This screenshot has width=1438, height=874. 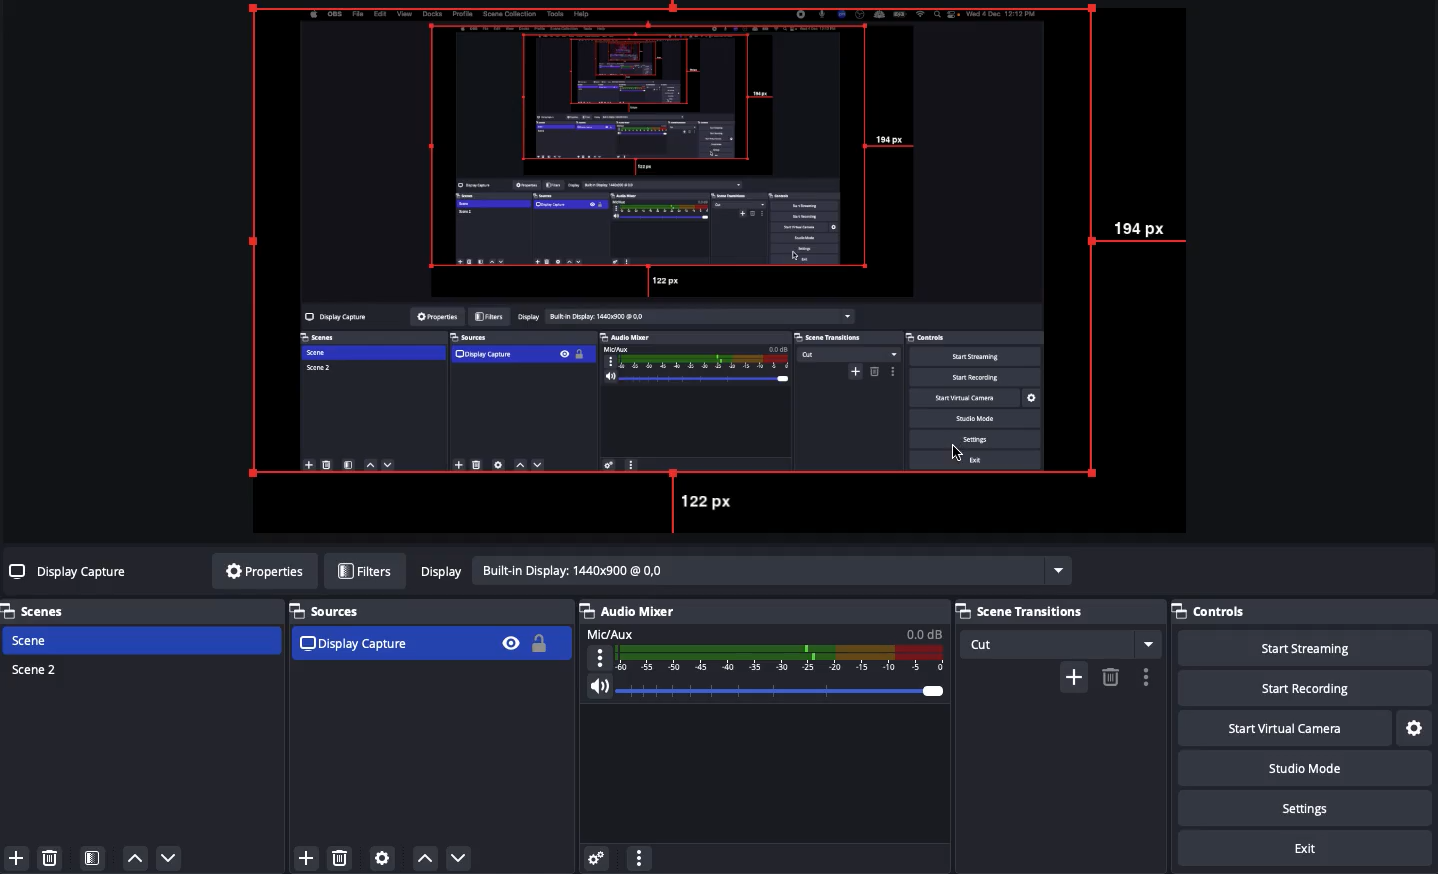 I want to click on Sources, so click(x=428, y=632).